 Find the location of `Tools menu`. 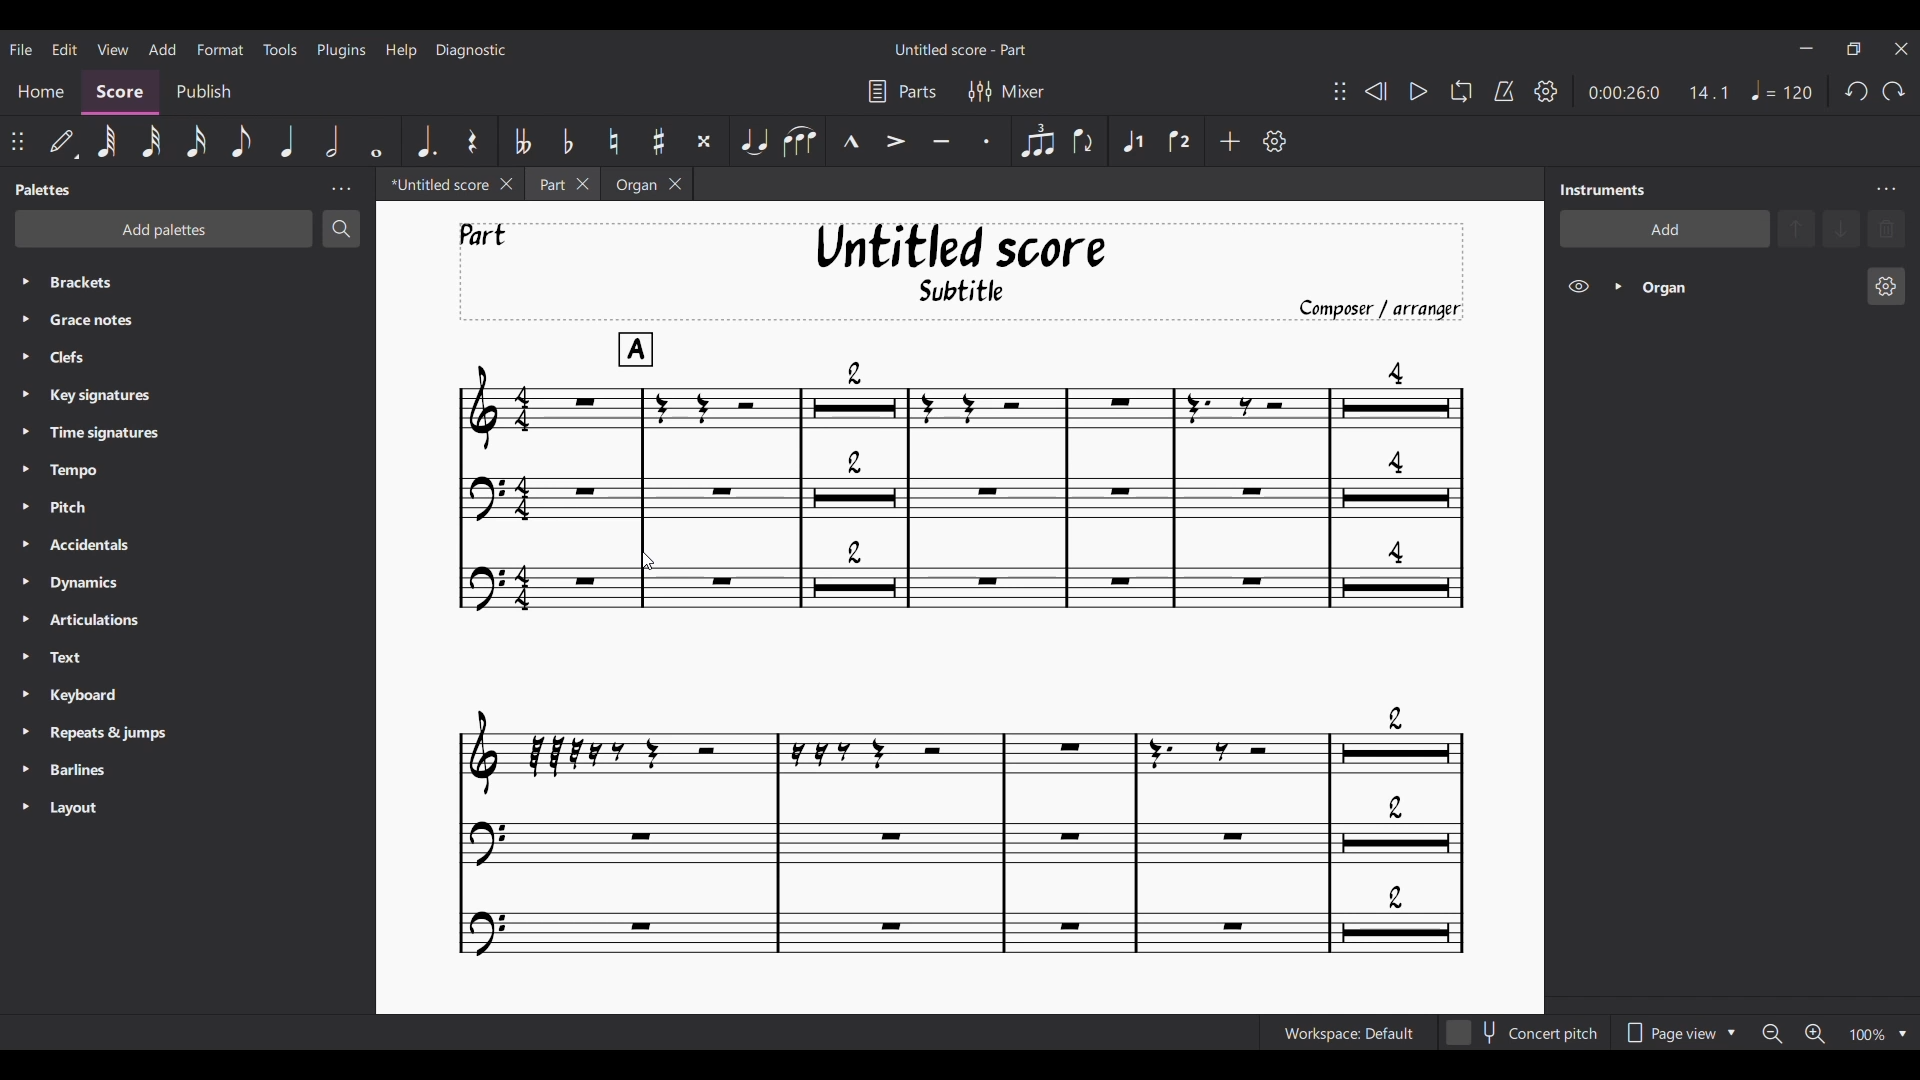

Tools menu is located at coordinates (281, 49).